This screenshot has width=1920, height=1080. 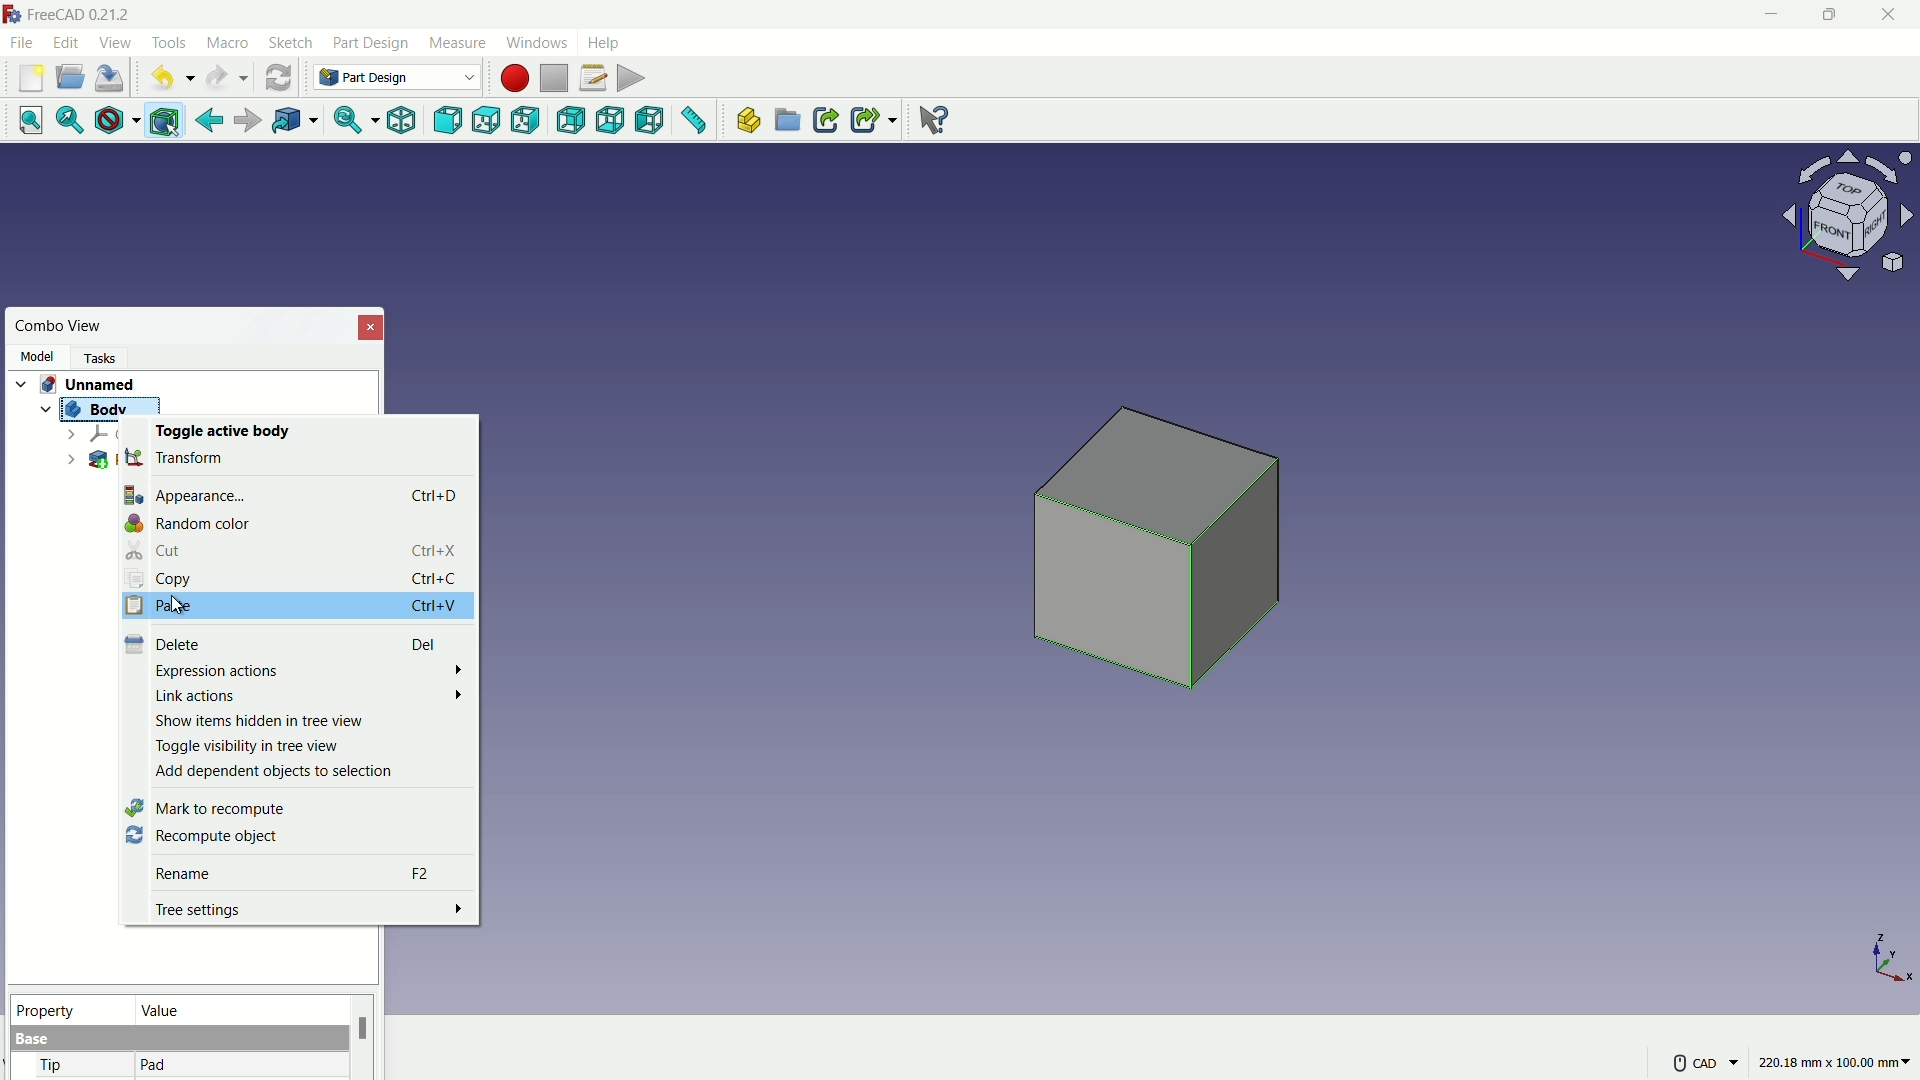 I want to click on combo view, so click(x=60, y=326).